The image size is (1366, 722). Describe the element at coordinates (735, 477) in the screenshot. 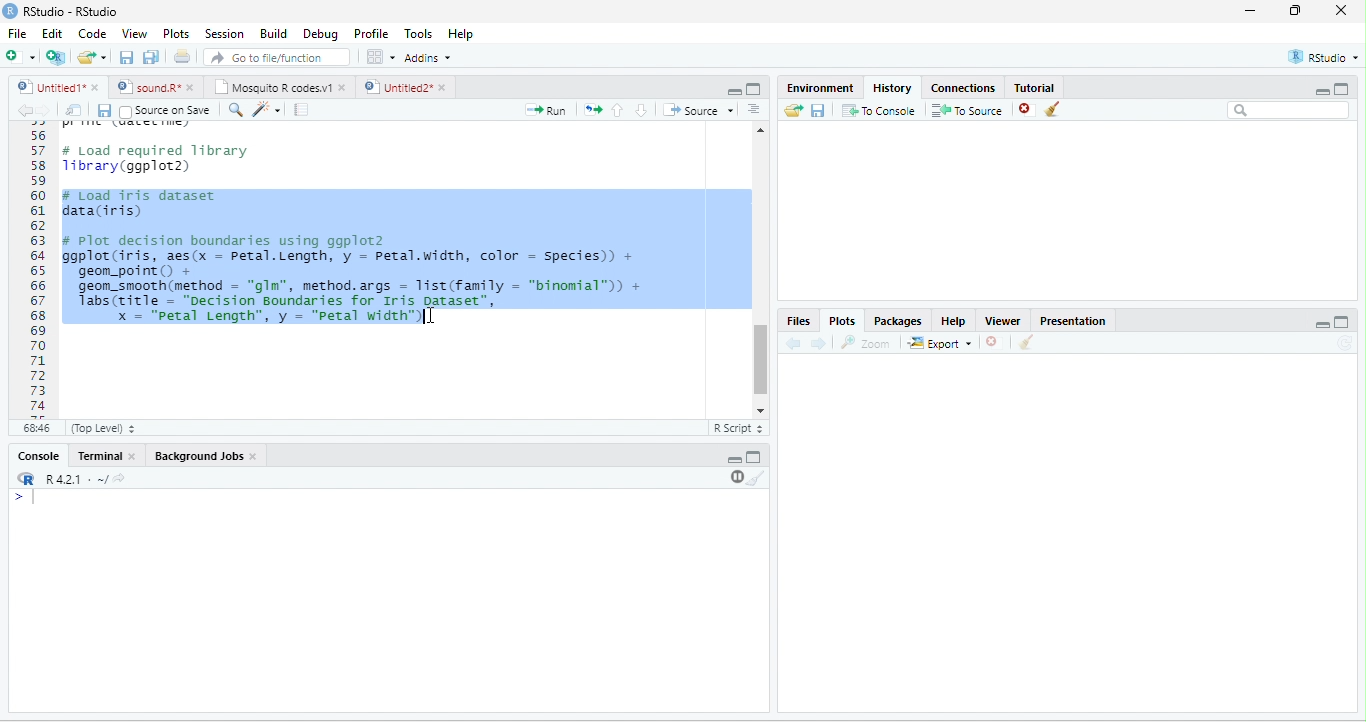

I see `pause` at that location.